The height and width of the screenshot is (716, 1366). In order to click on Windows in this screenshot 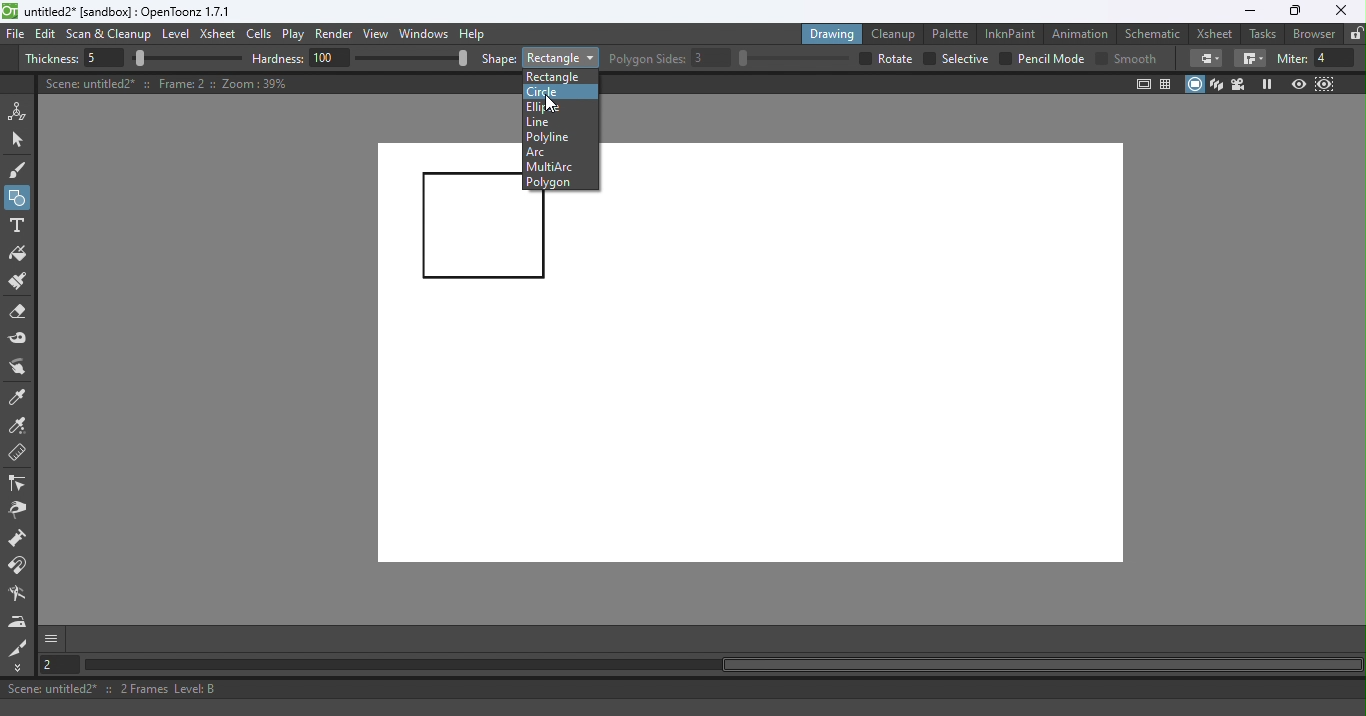, I will do `click(425, 35)`.